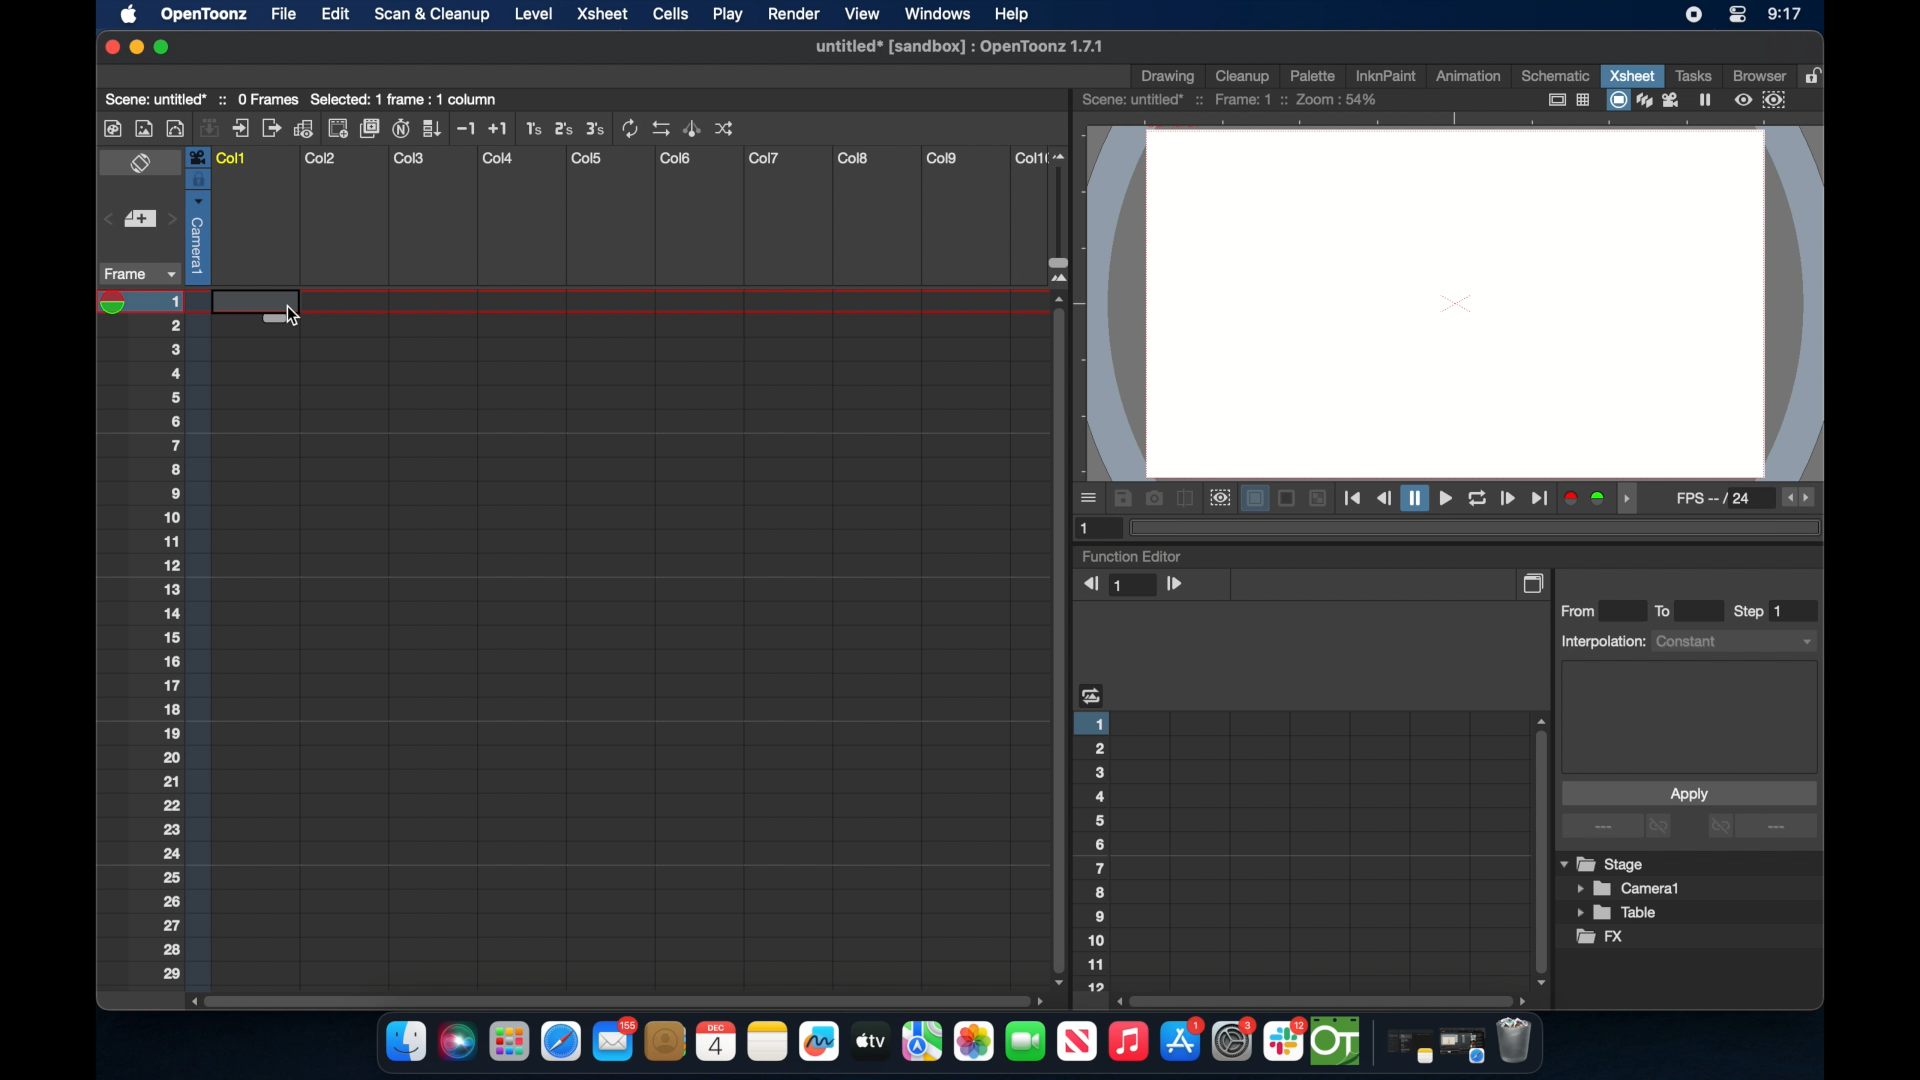 The width and height of the screenshot is (1920, 1080). Describe the element at coordinates (1538, 850) in the screenshot. I see `scroll box` at that location.